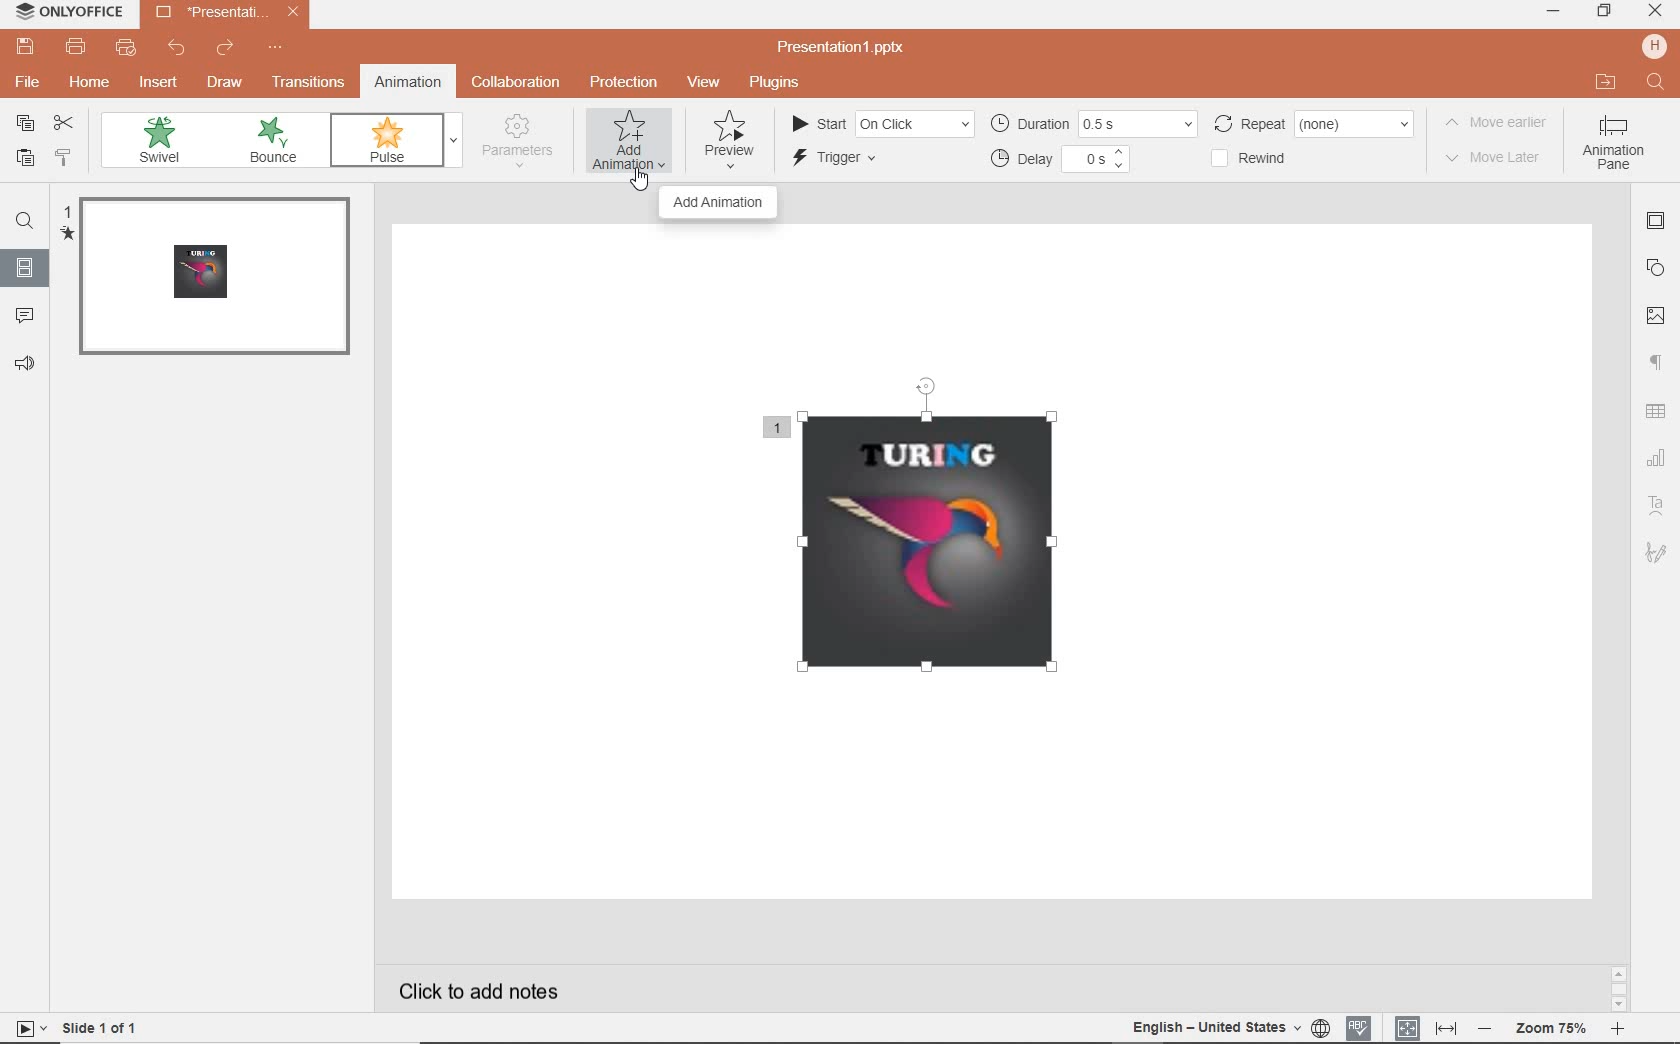  I want to click on copy style, so click(65, 157).